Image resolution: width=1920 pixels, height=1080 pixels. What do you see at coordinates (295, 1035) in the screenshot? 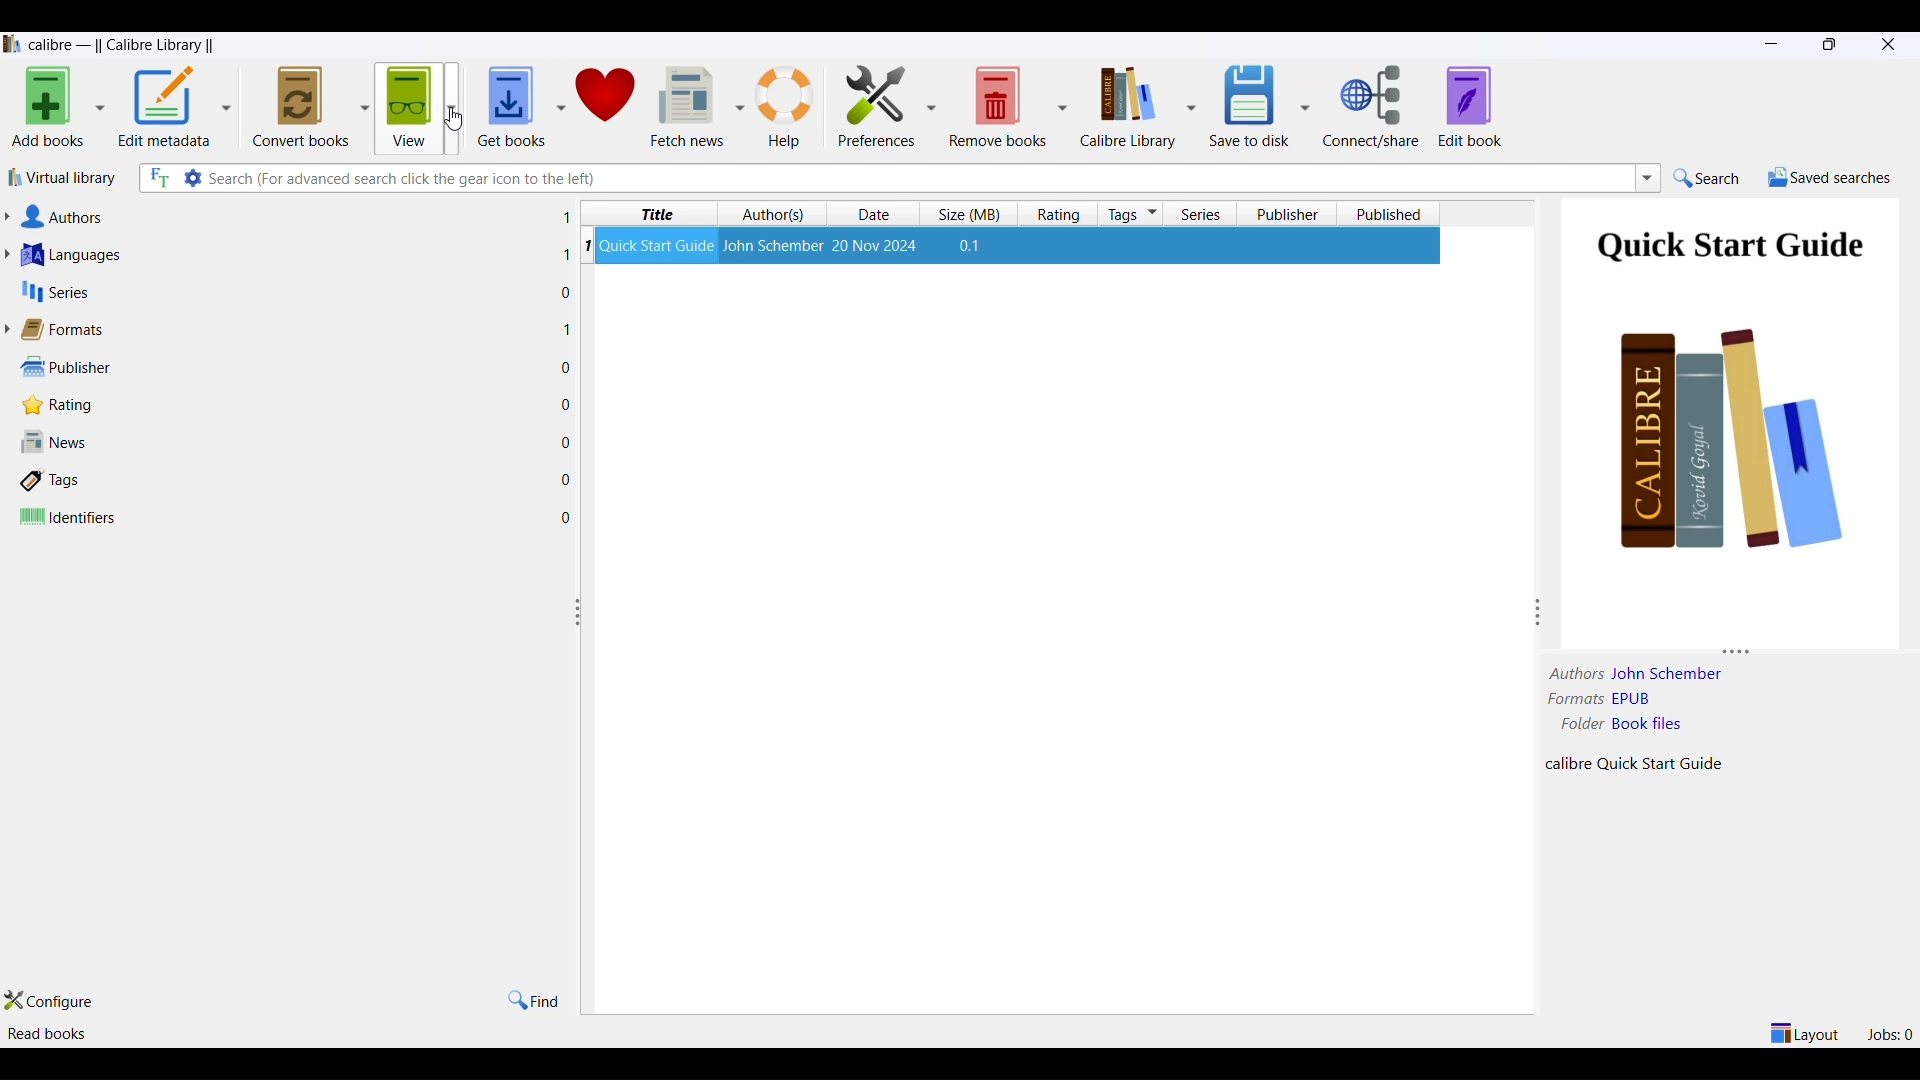
I see `total books` at bounding box center [295, 1035].